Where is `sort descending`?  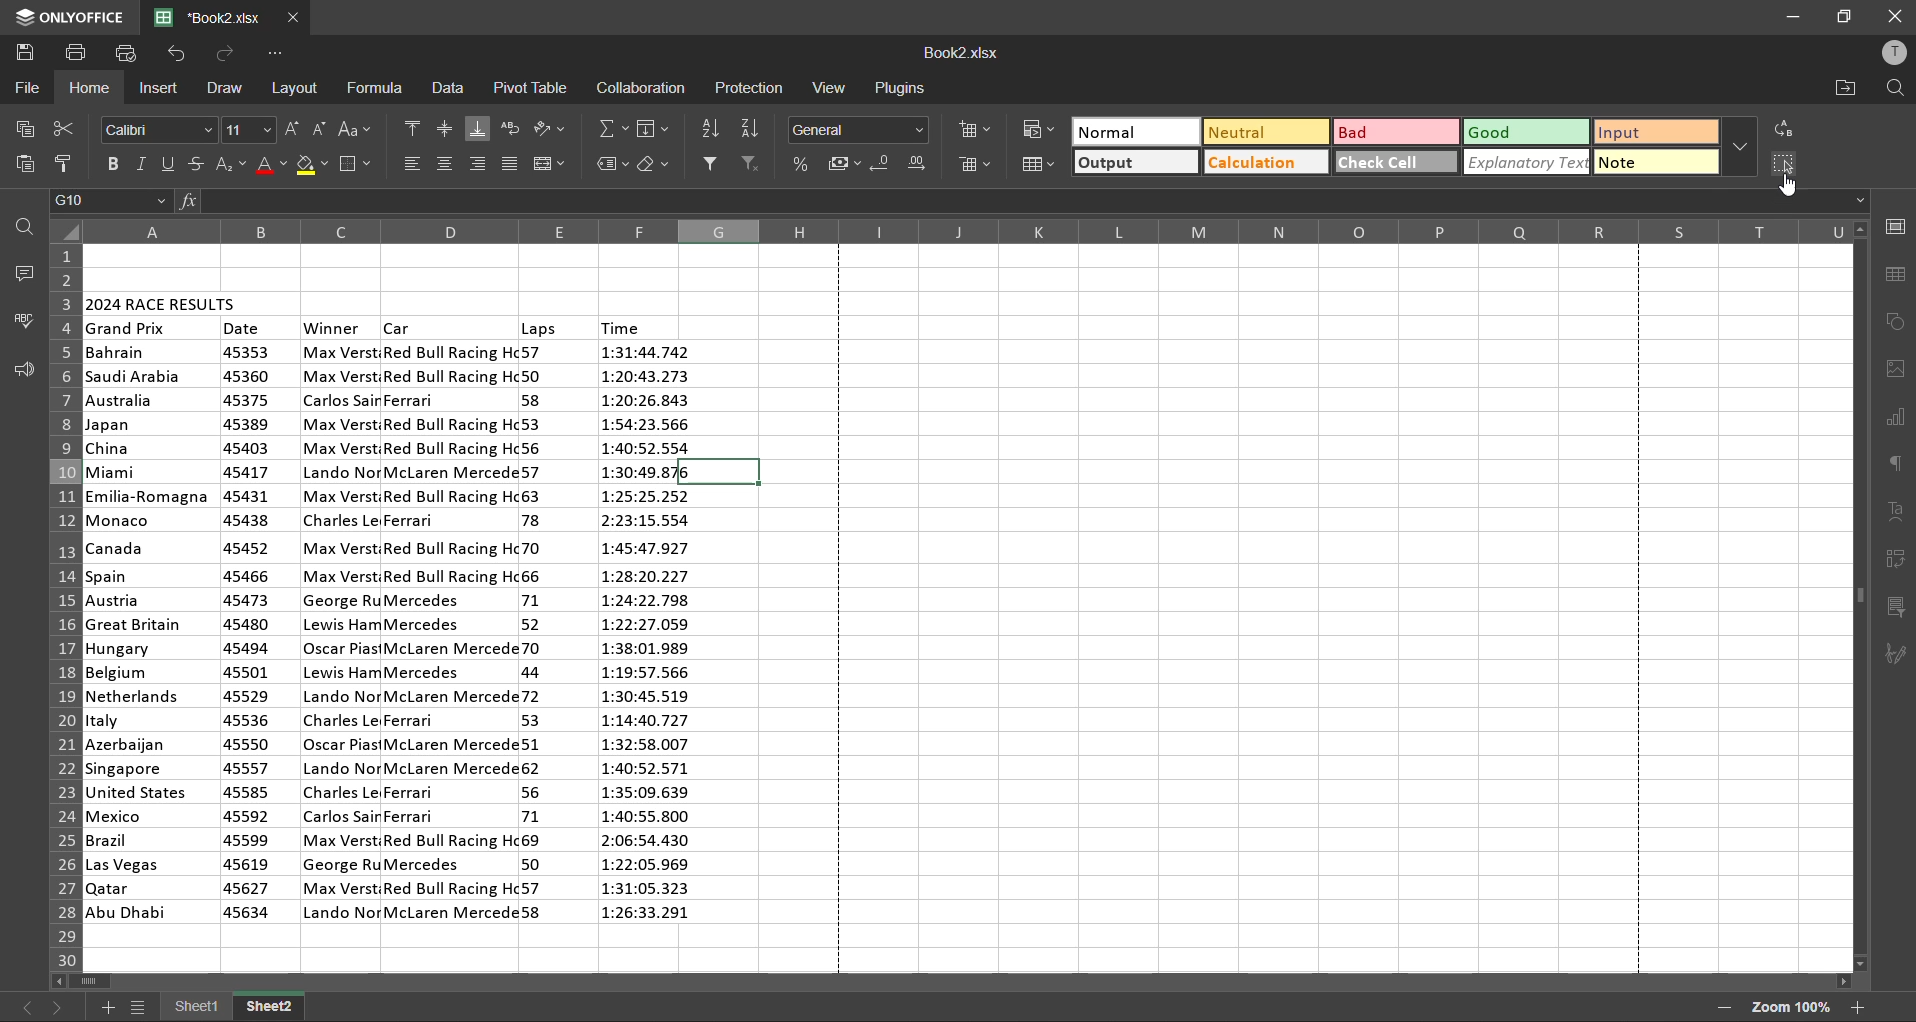
sort descending is located at coordinates (750, 129).